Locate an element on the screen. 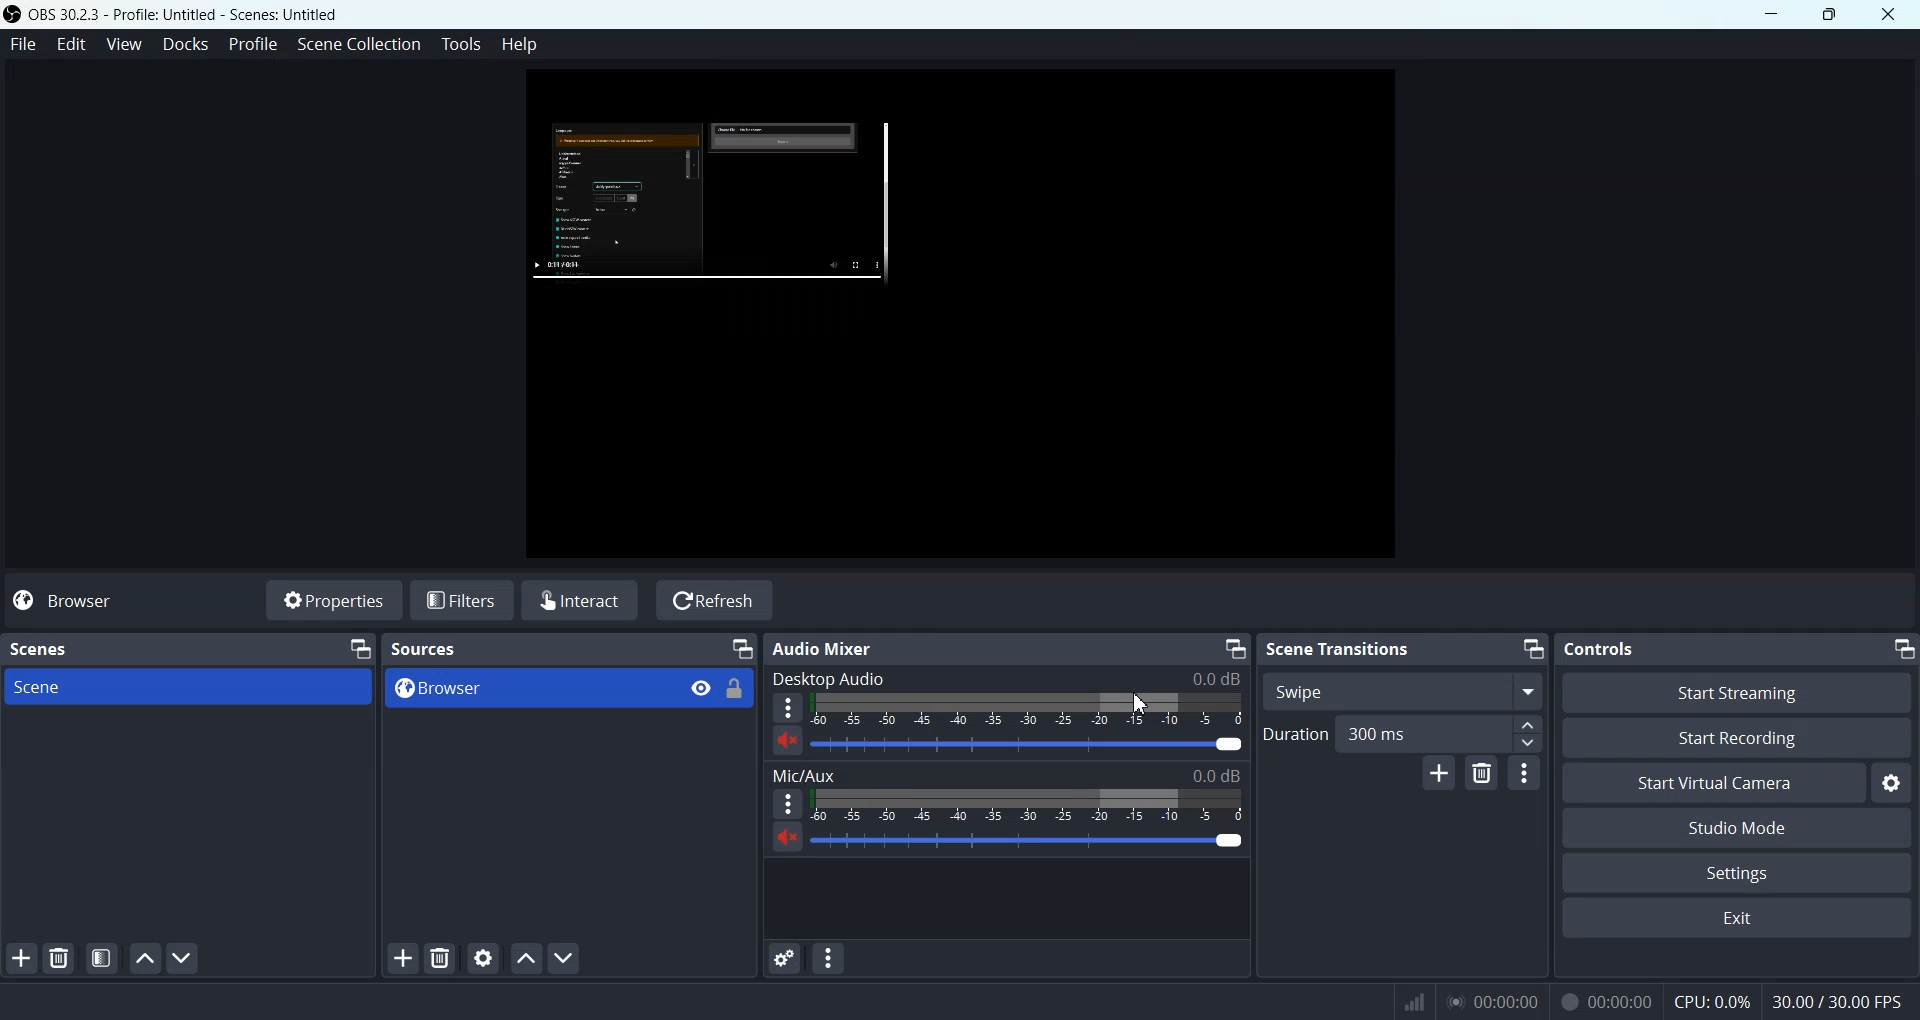 Image resolution: width=1920 pixels, height=1020 pixels. 00:00:00 is located at coordinates (1604, 1001).